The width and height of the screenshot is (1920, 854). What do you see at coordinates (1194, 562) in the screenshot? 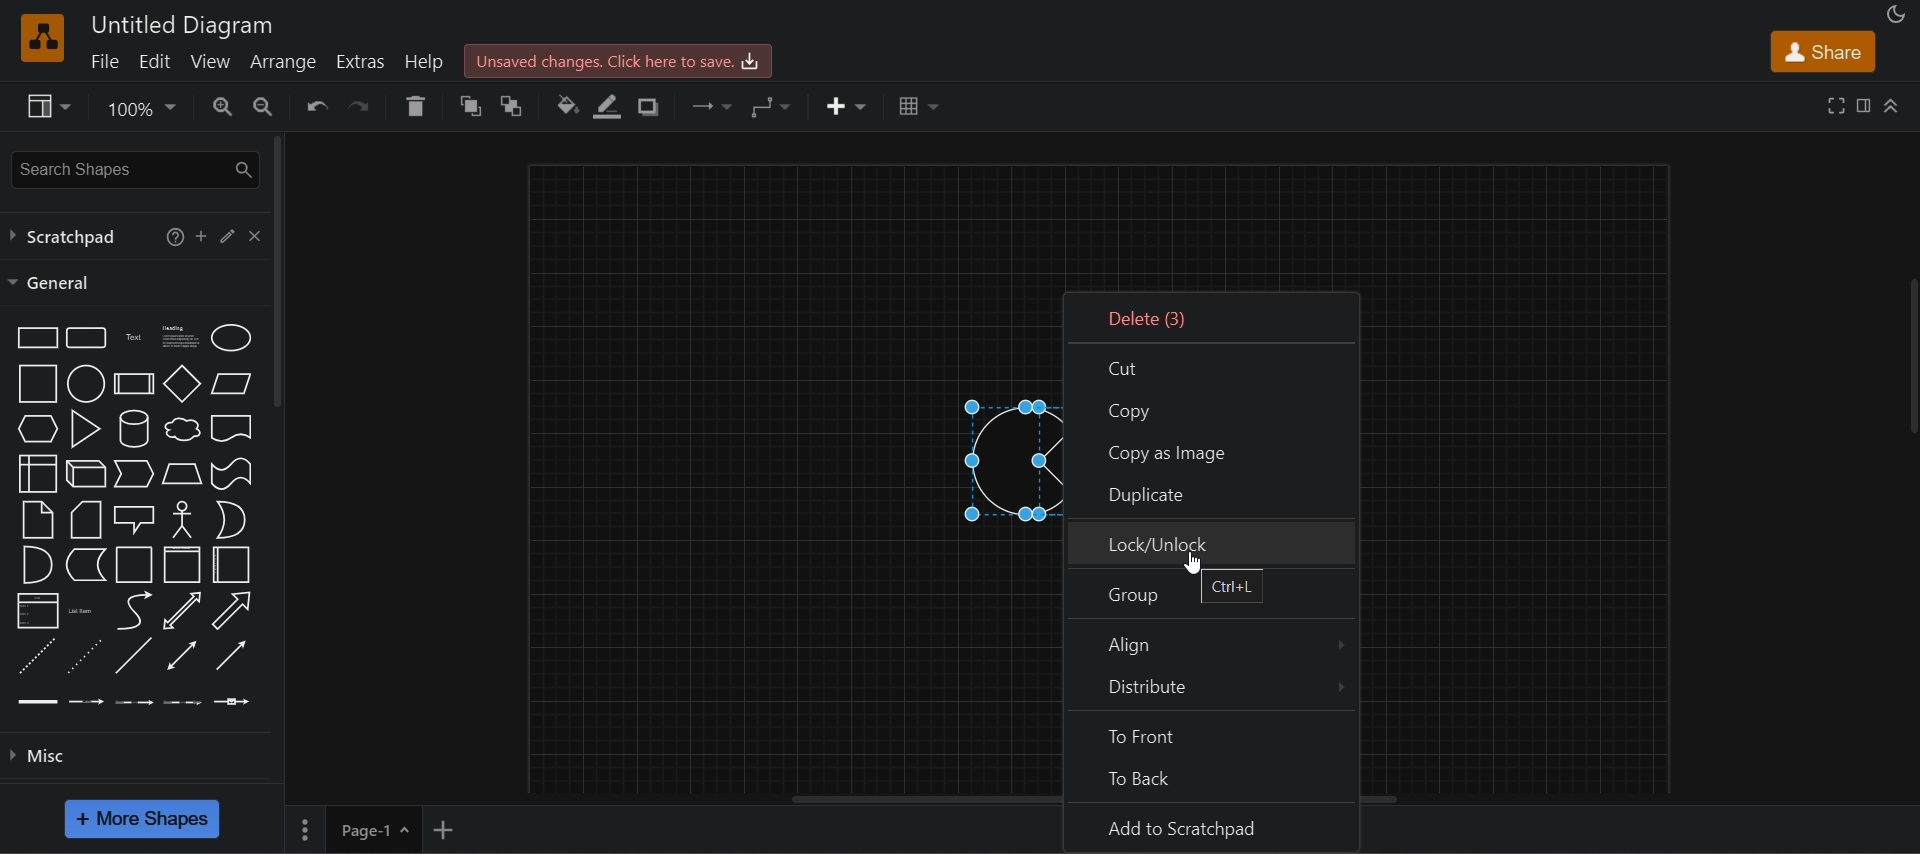
I see `cursor` at bounding box center [1194, 562].